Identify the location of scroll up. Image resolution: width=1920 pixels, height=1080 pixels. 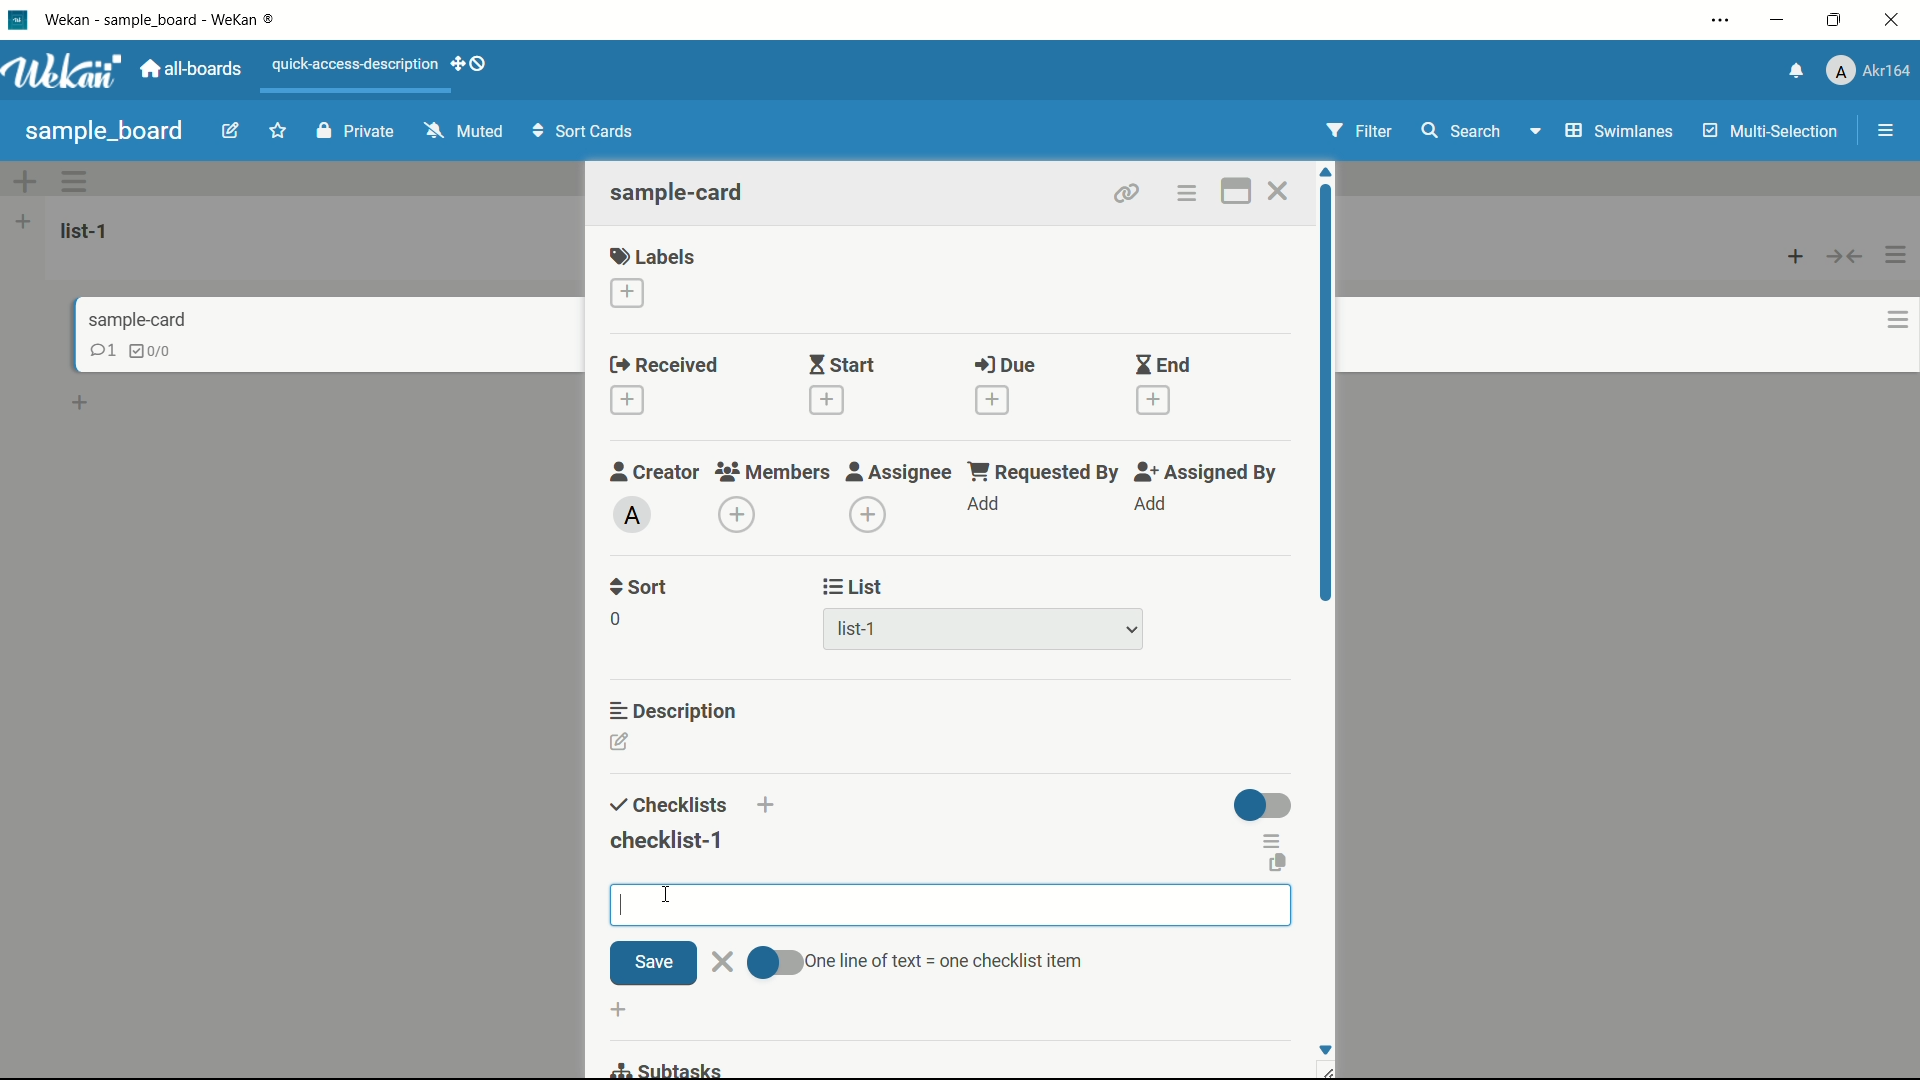
(1326, 170).